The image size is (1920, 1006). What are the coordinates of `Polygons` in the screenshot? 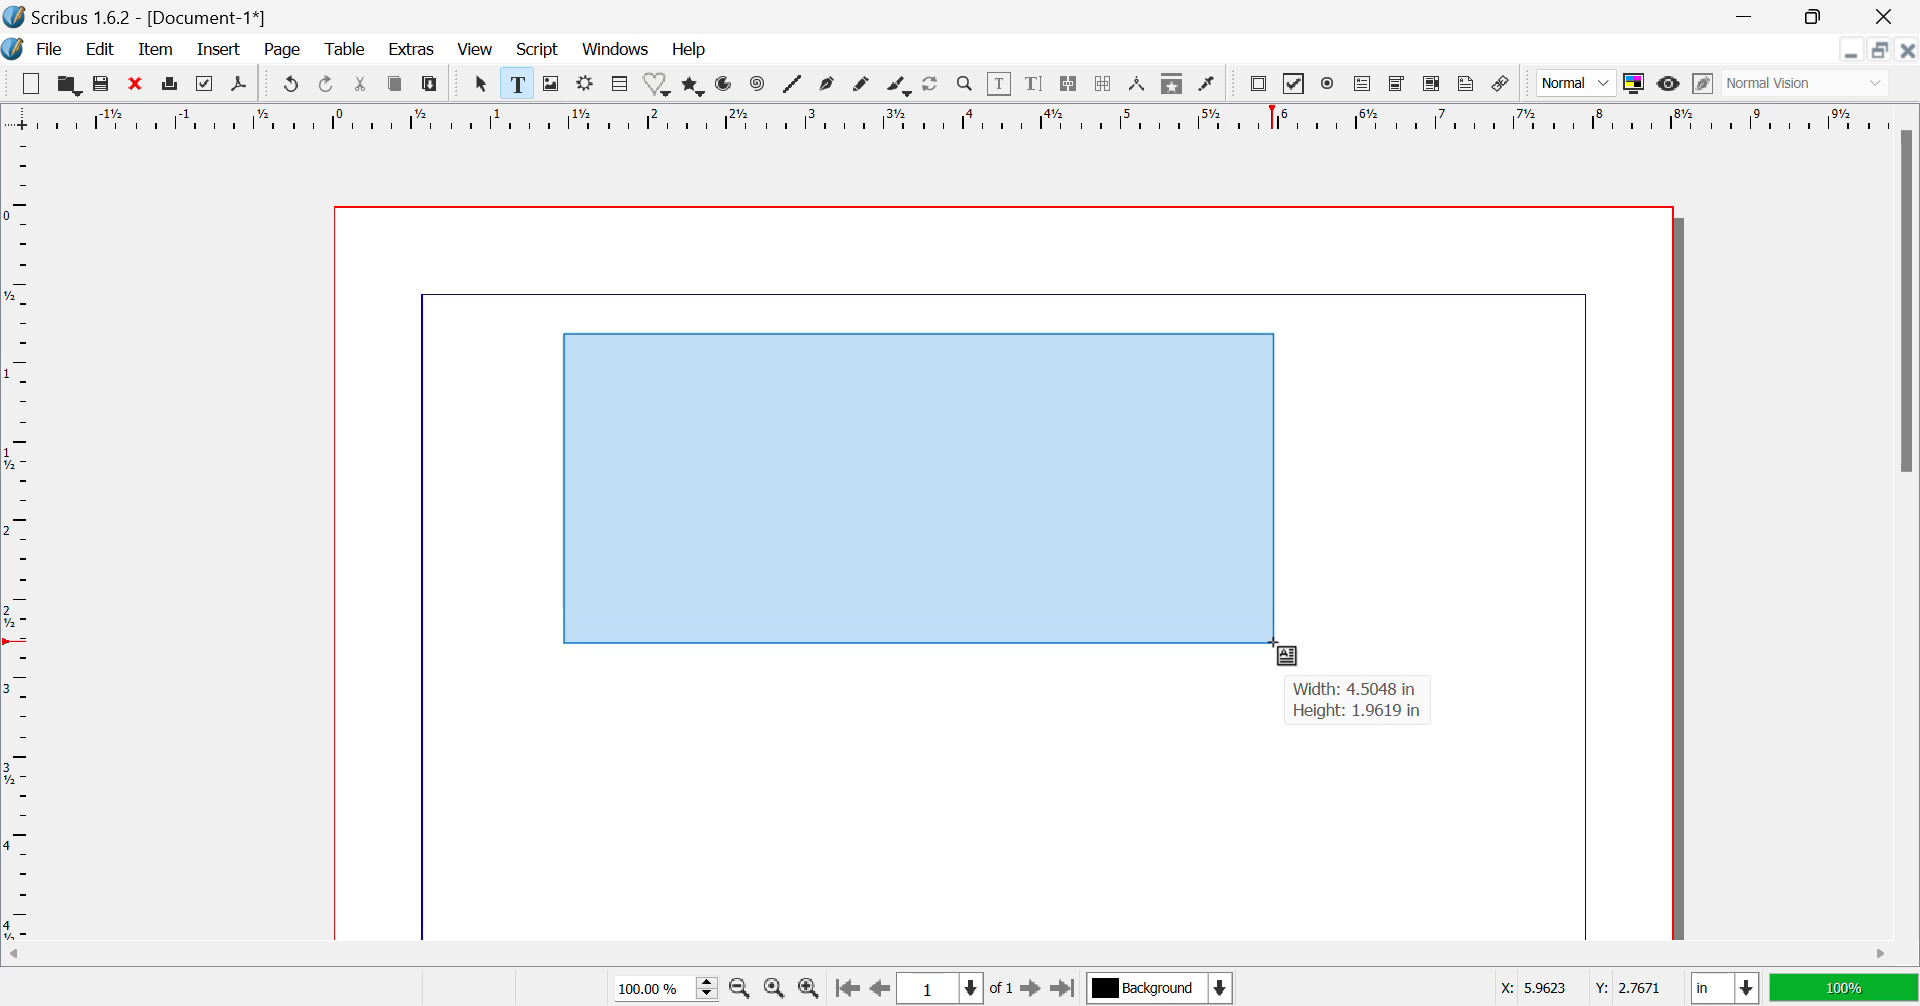 It's located at (692, 88).